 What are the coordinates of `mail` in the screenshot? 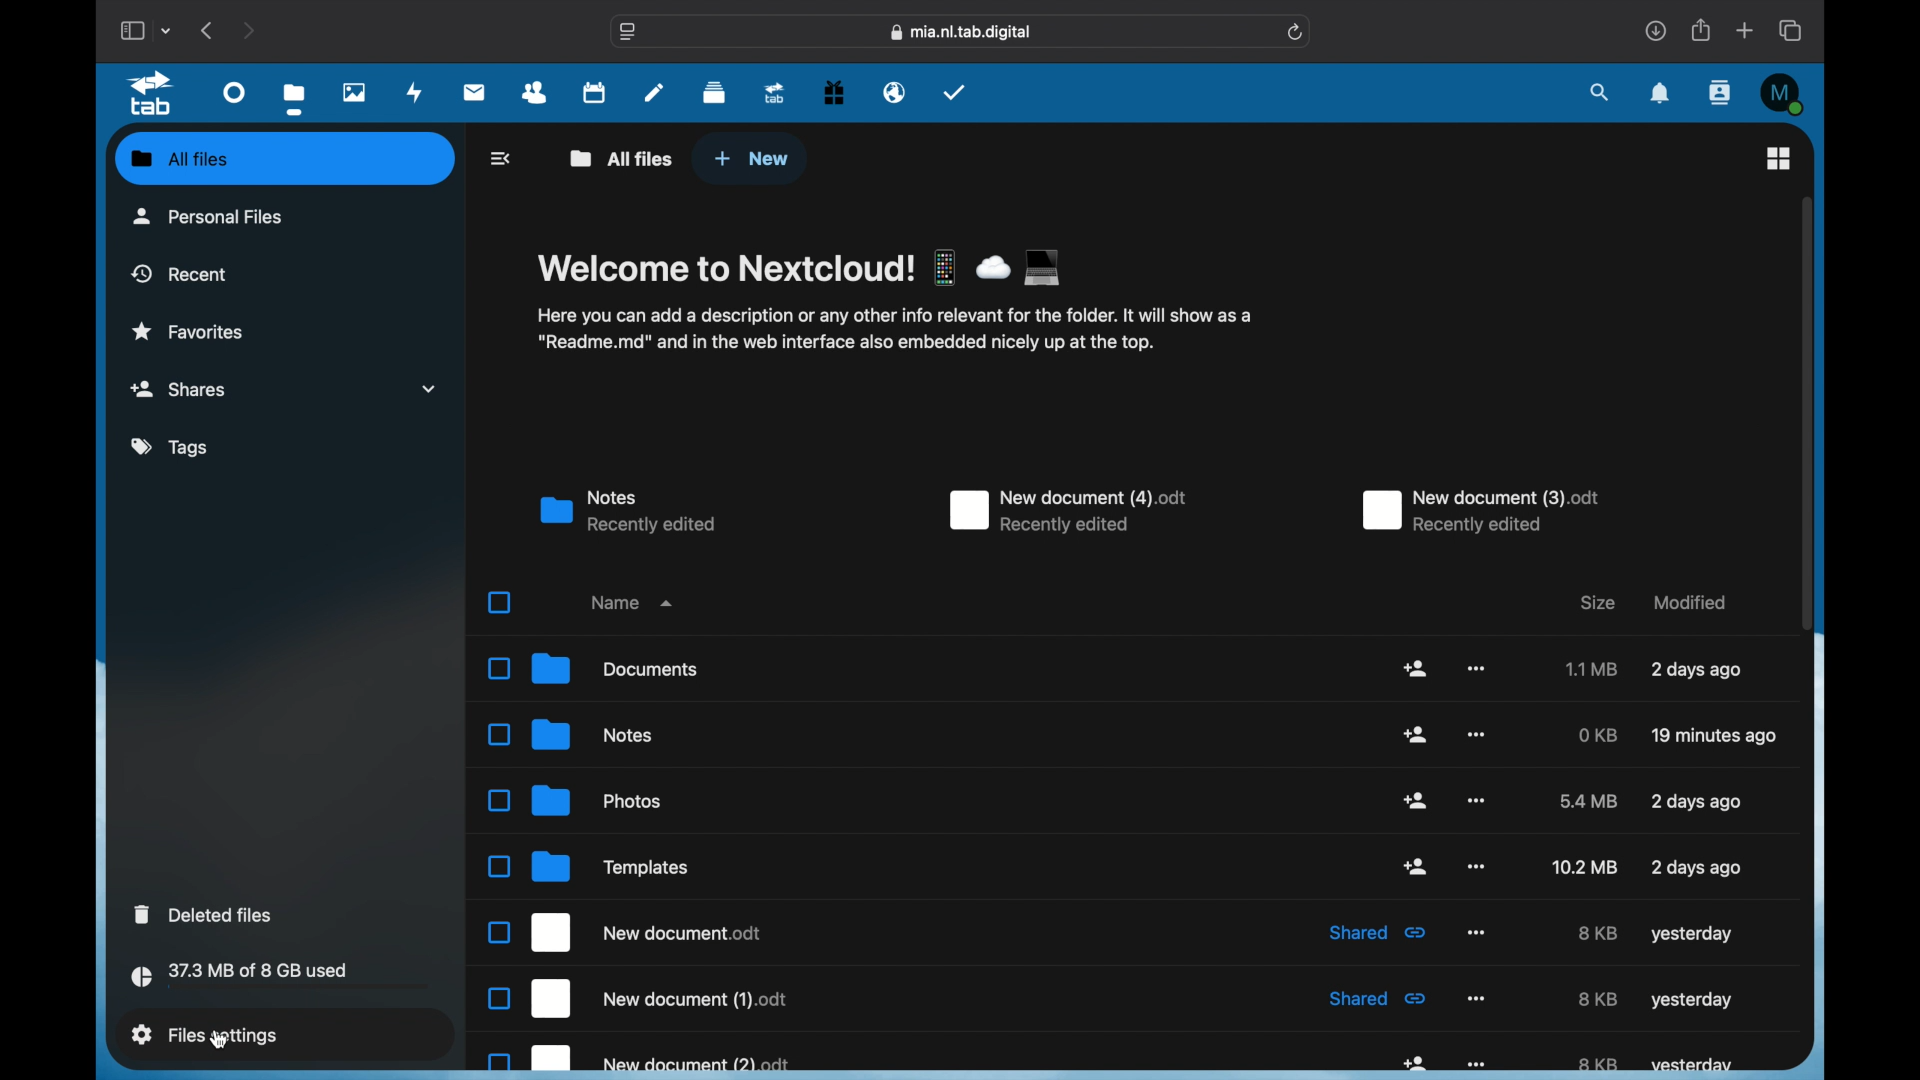 It's located at (475, 93).